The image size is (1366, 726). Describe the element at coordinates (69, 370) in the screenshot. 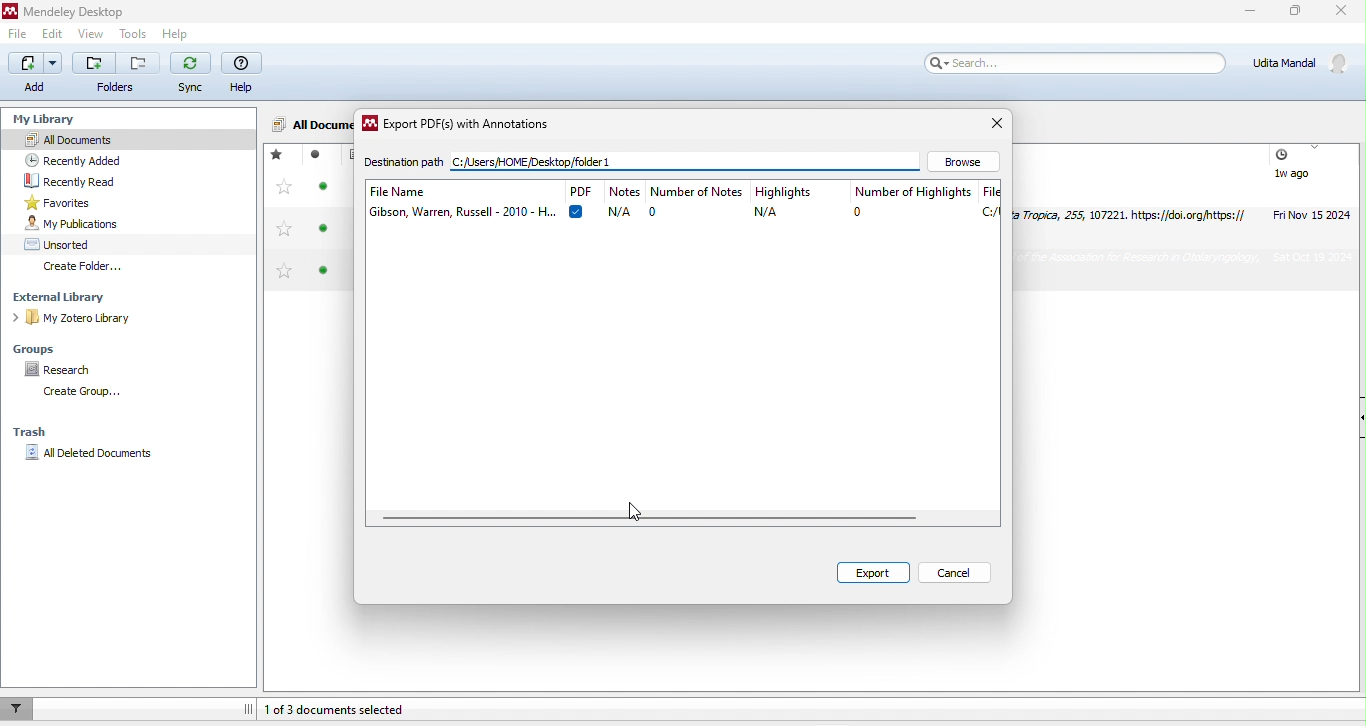

I see `research` at that location.